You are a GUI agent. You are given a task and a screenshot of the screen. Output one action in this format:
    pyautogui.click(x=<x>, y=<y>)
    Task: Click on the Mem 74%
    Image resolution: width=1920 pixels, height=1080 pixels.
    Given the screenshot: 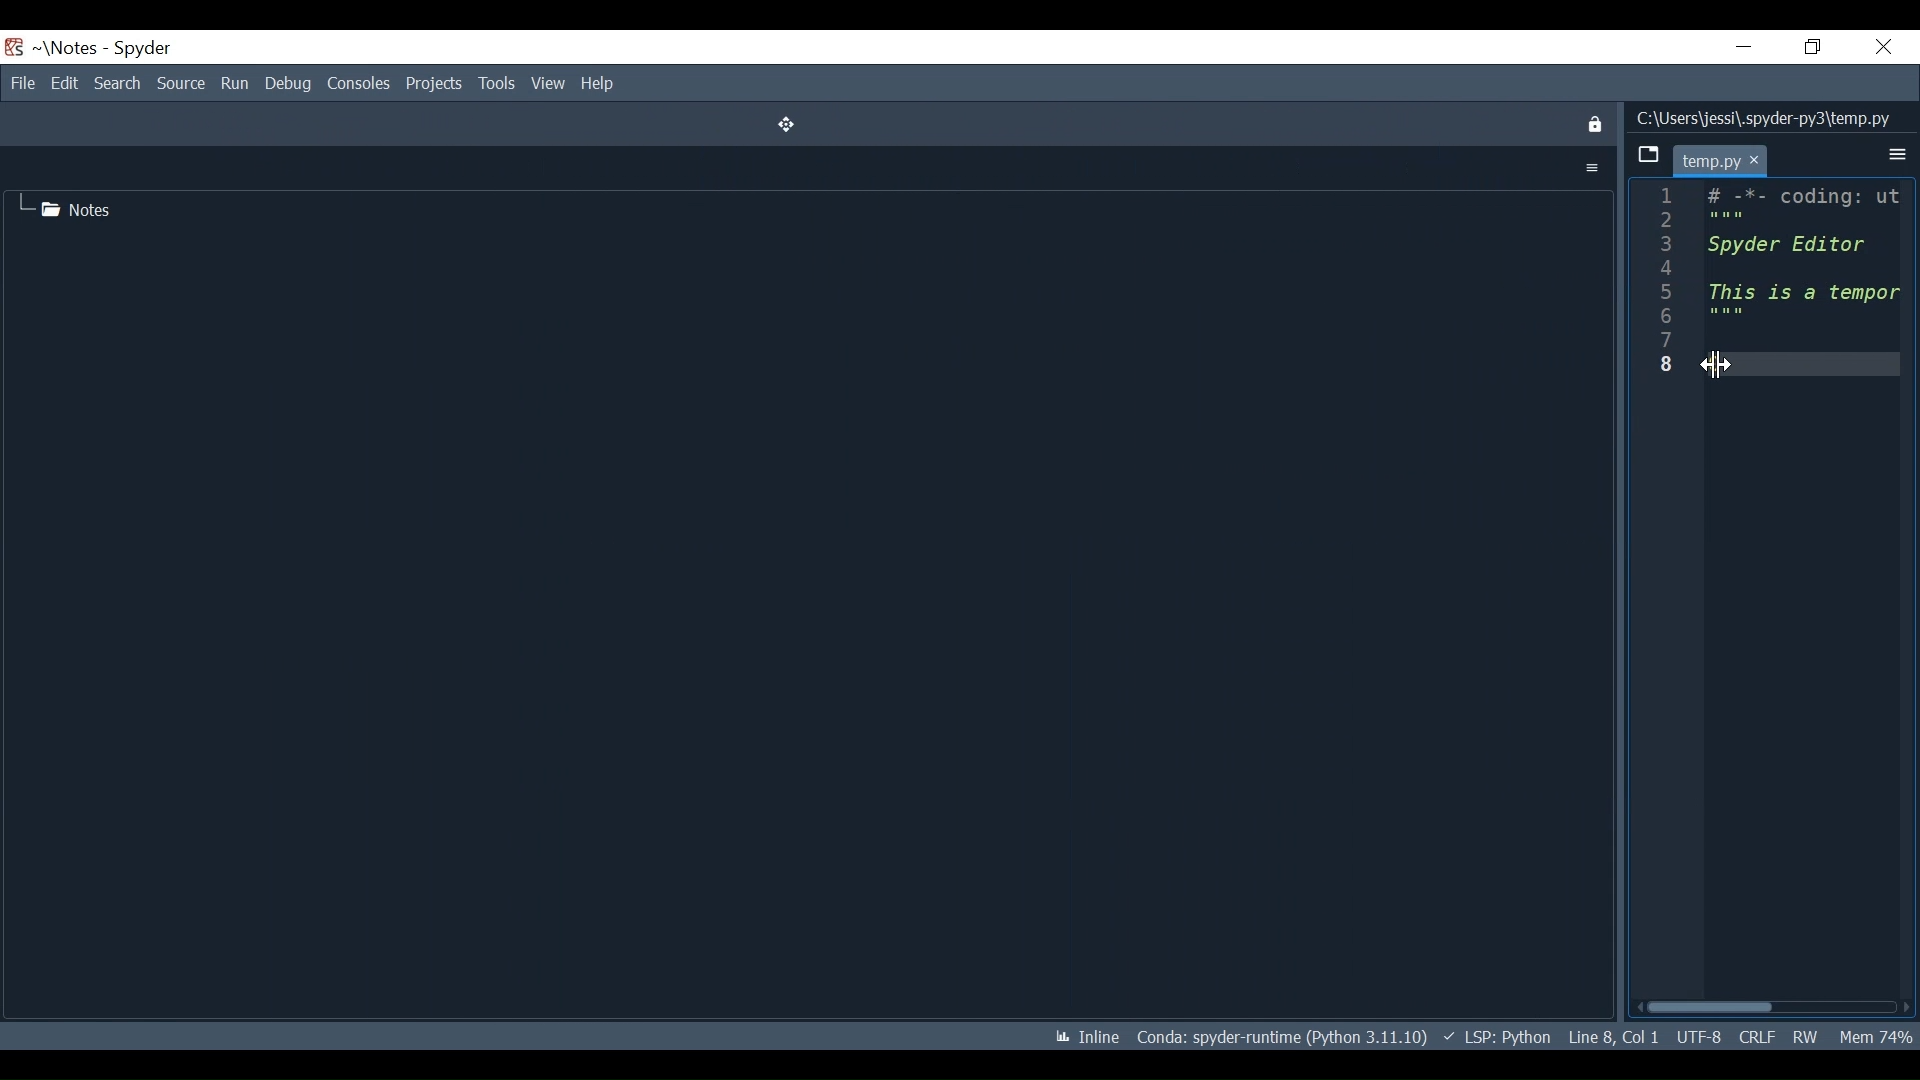 What is the action you would take?
    pyautogui.click(x=1875, y=1036)
    